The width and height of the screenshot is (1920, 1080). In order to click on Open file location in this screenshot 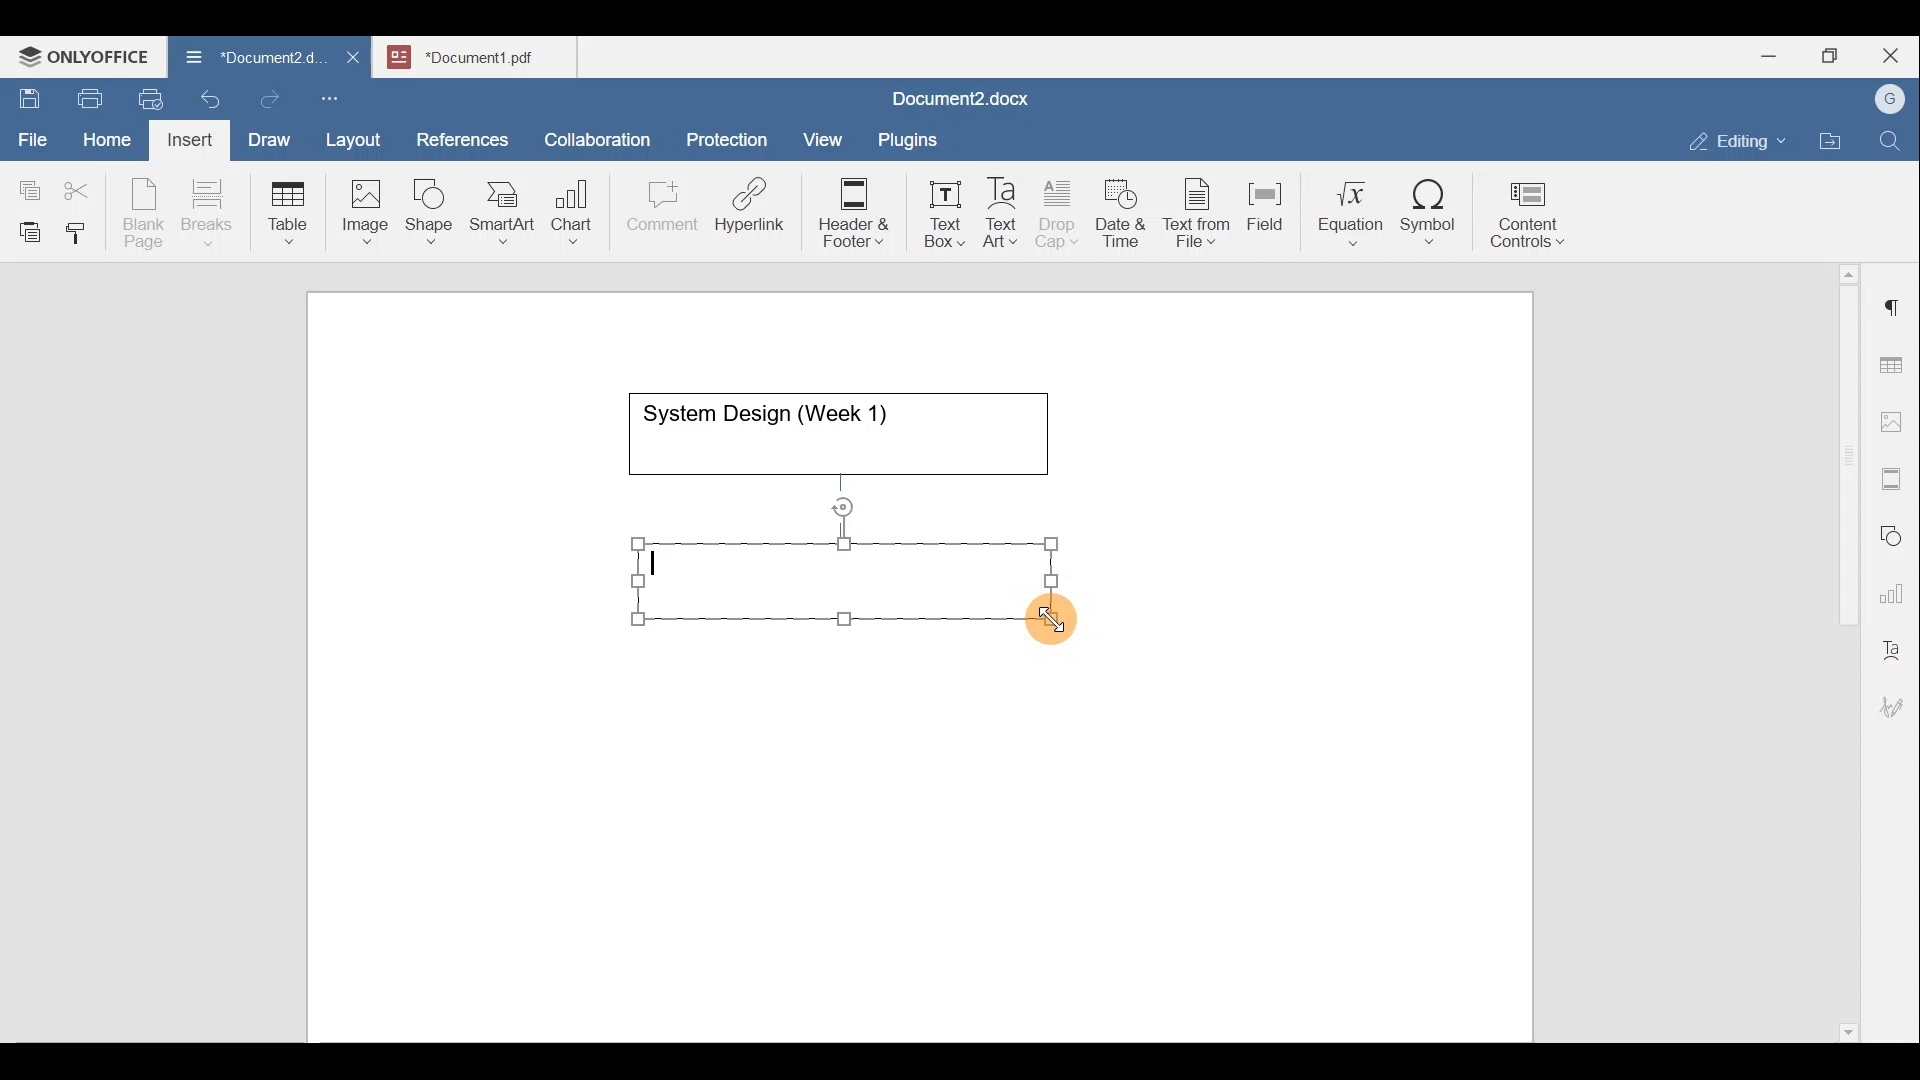, I will do `click(1835, 143)`.